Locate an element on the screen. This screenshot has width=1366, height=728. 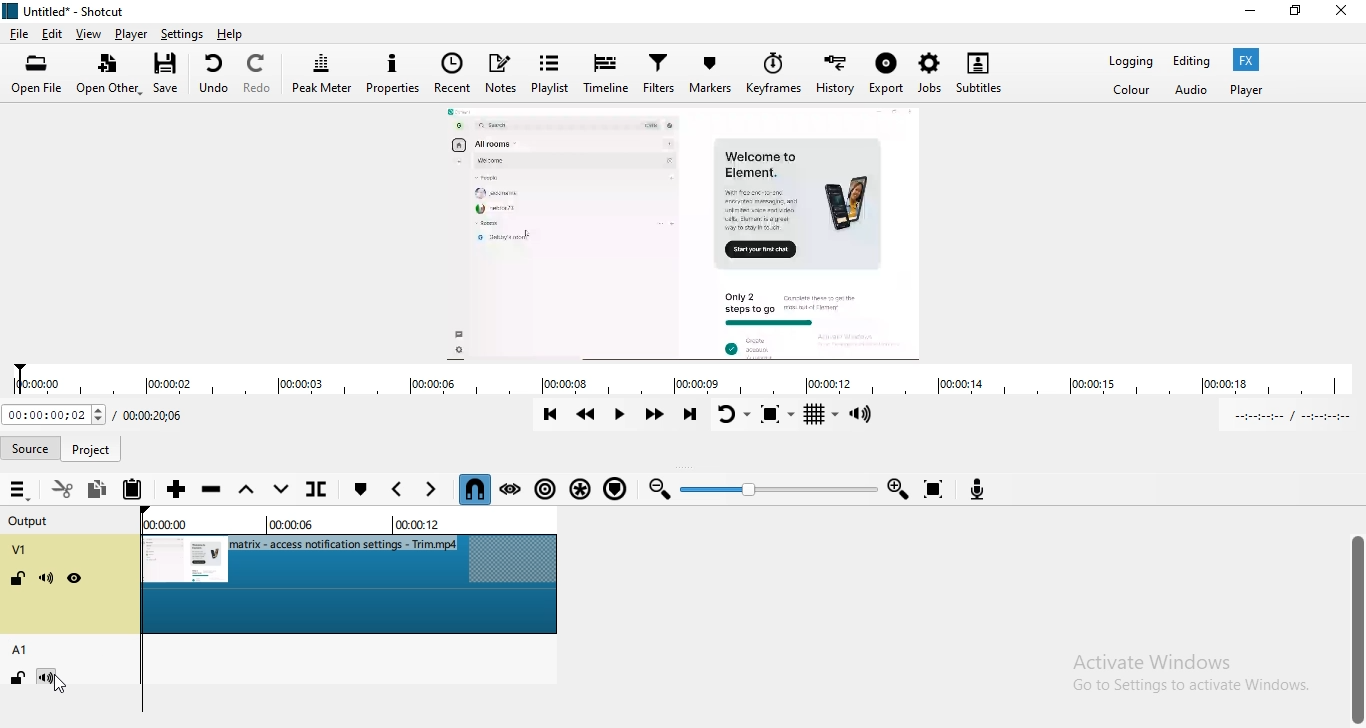
Properties is located at coordinates (393, 75).